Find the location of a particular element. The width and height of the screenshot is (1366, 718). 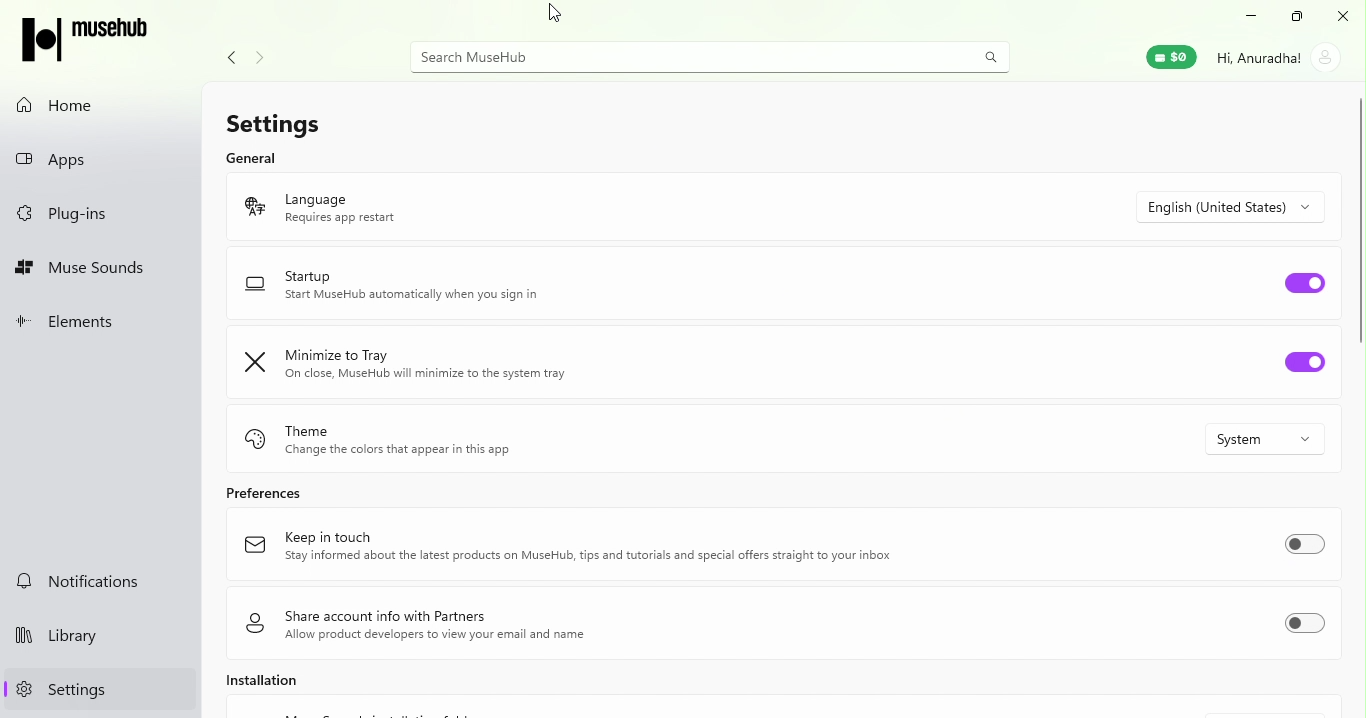

Minimize is located at coordinates (1250, 17).